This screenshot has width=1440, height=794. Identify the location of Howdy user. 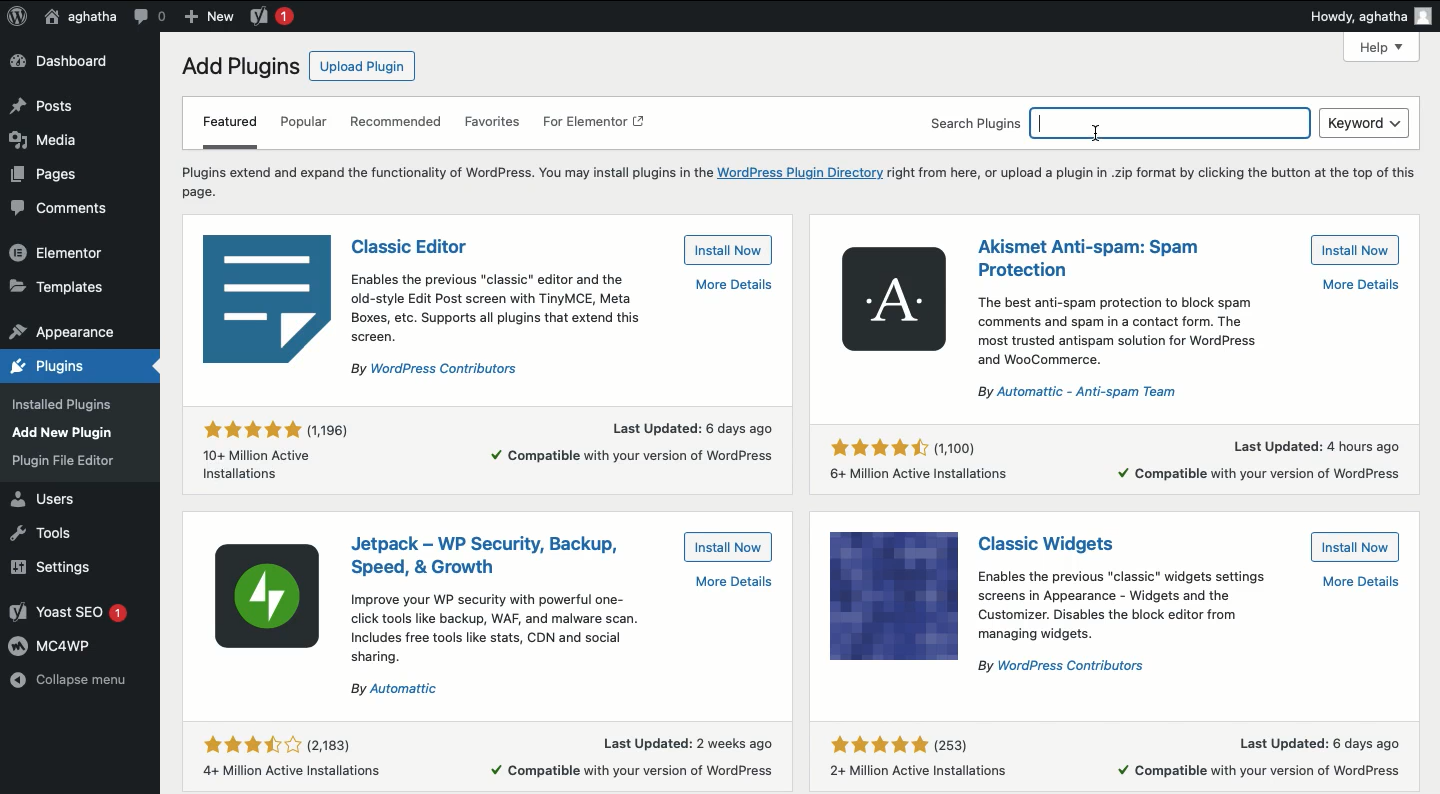
(1370, 16).